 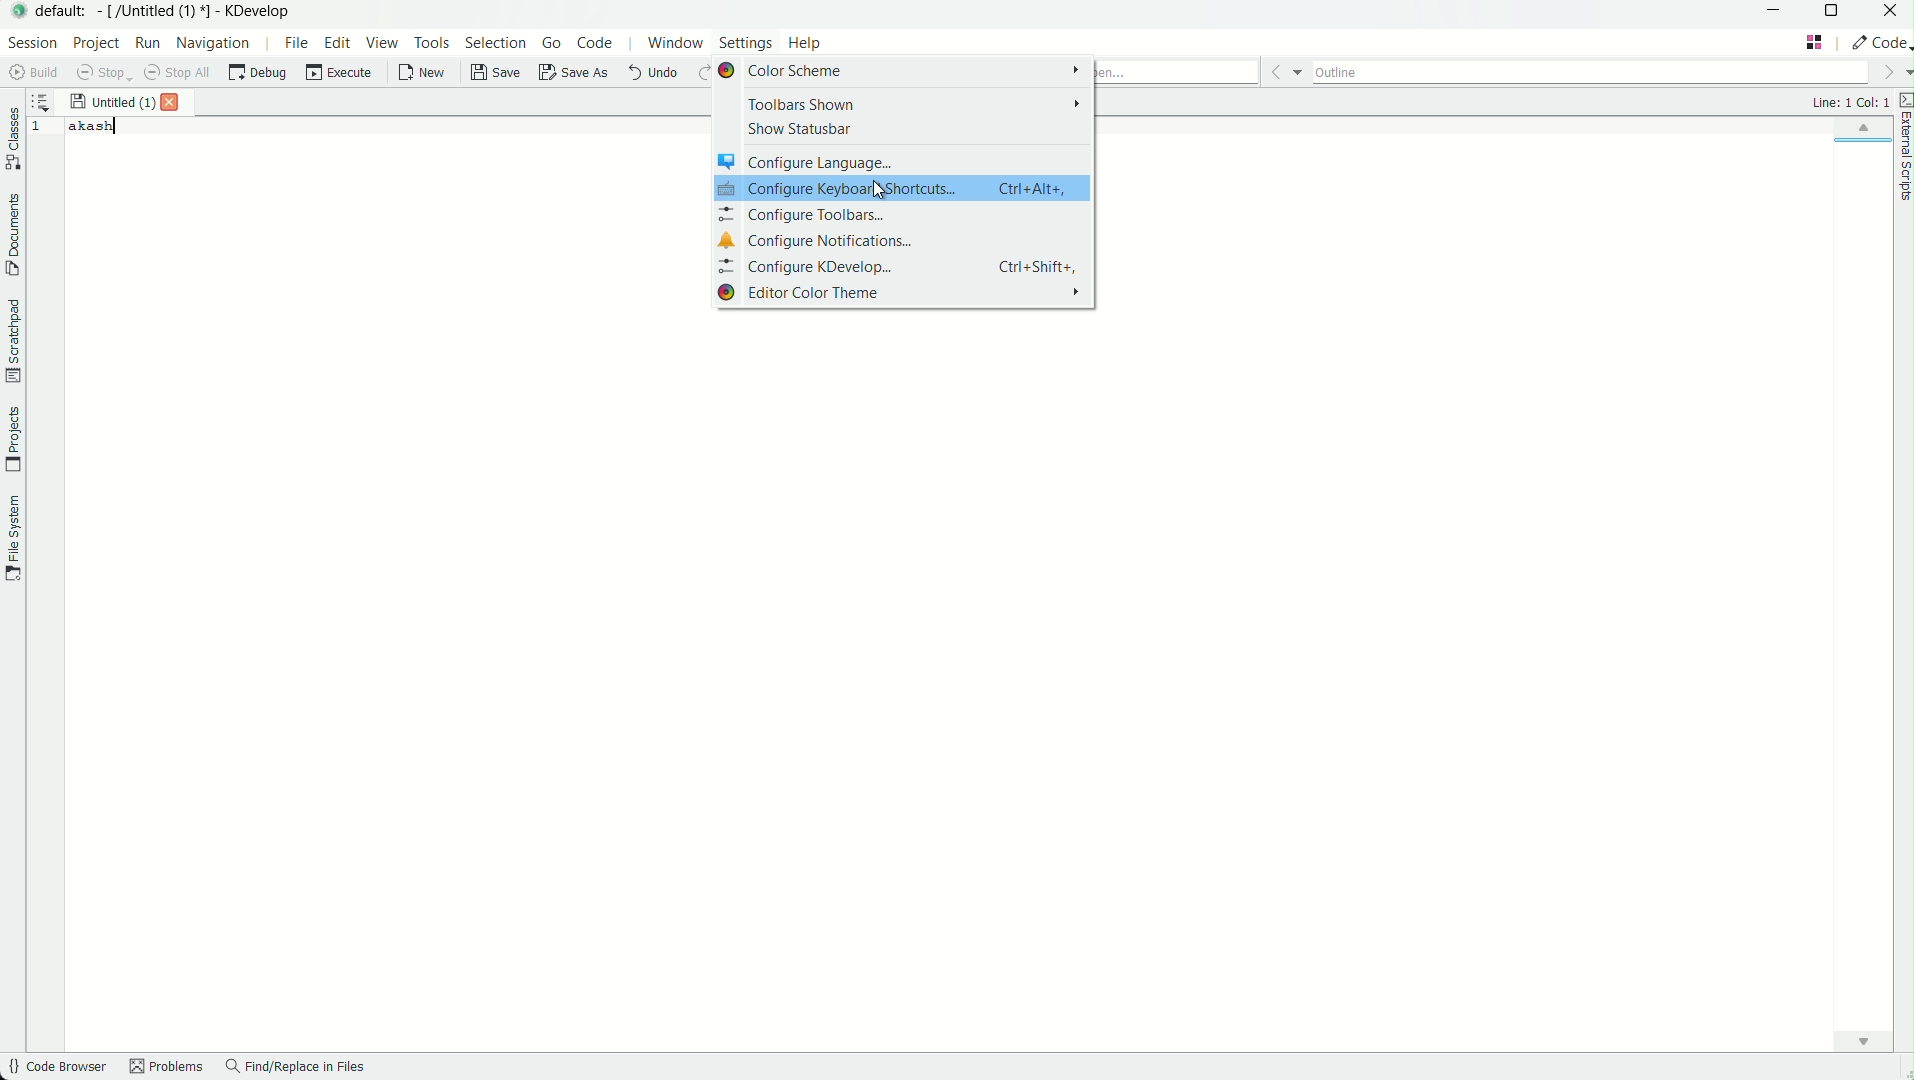 What do you see at coordinates (1775, 12) in the screenshot?
I see `minimize` at bounding box center [1775, 12].